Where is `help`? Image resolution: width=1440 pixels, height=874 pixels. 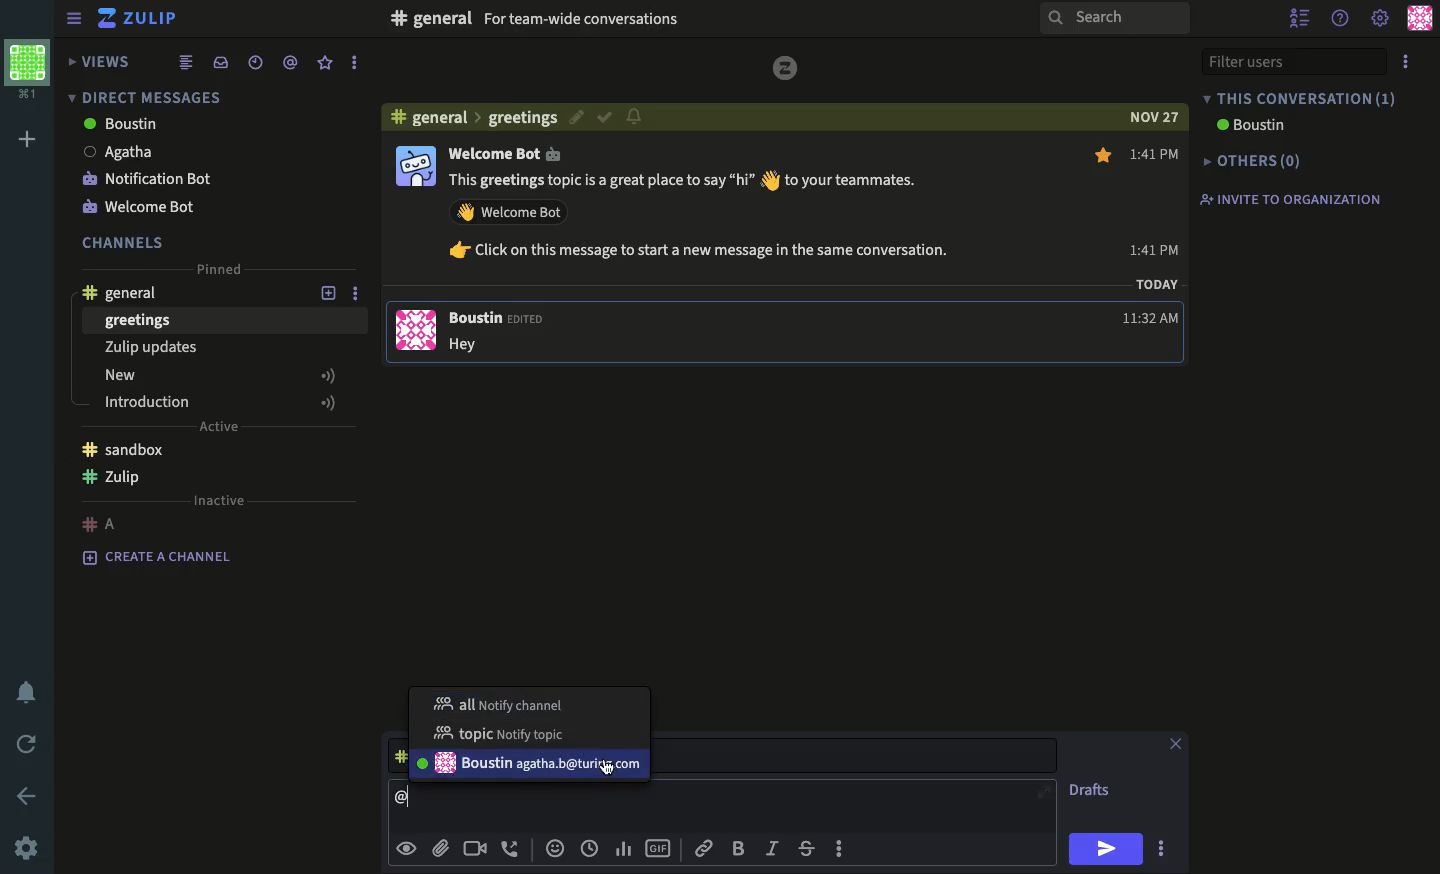
help is located at coordinates (1343, 16).